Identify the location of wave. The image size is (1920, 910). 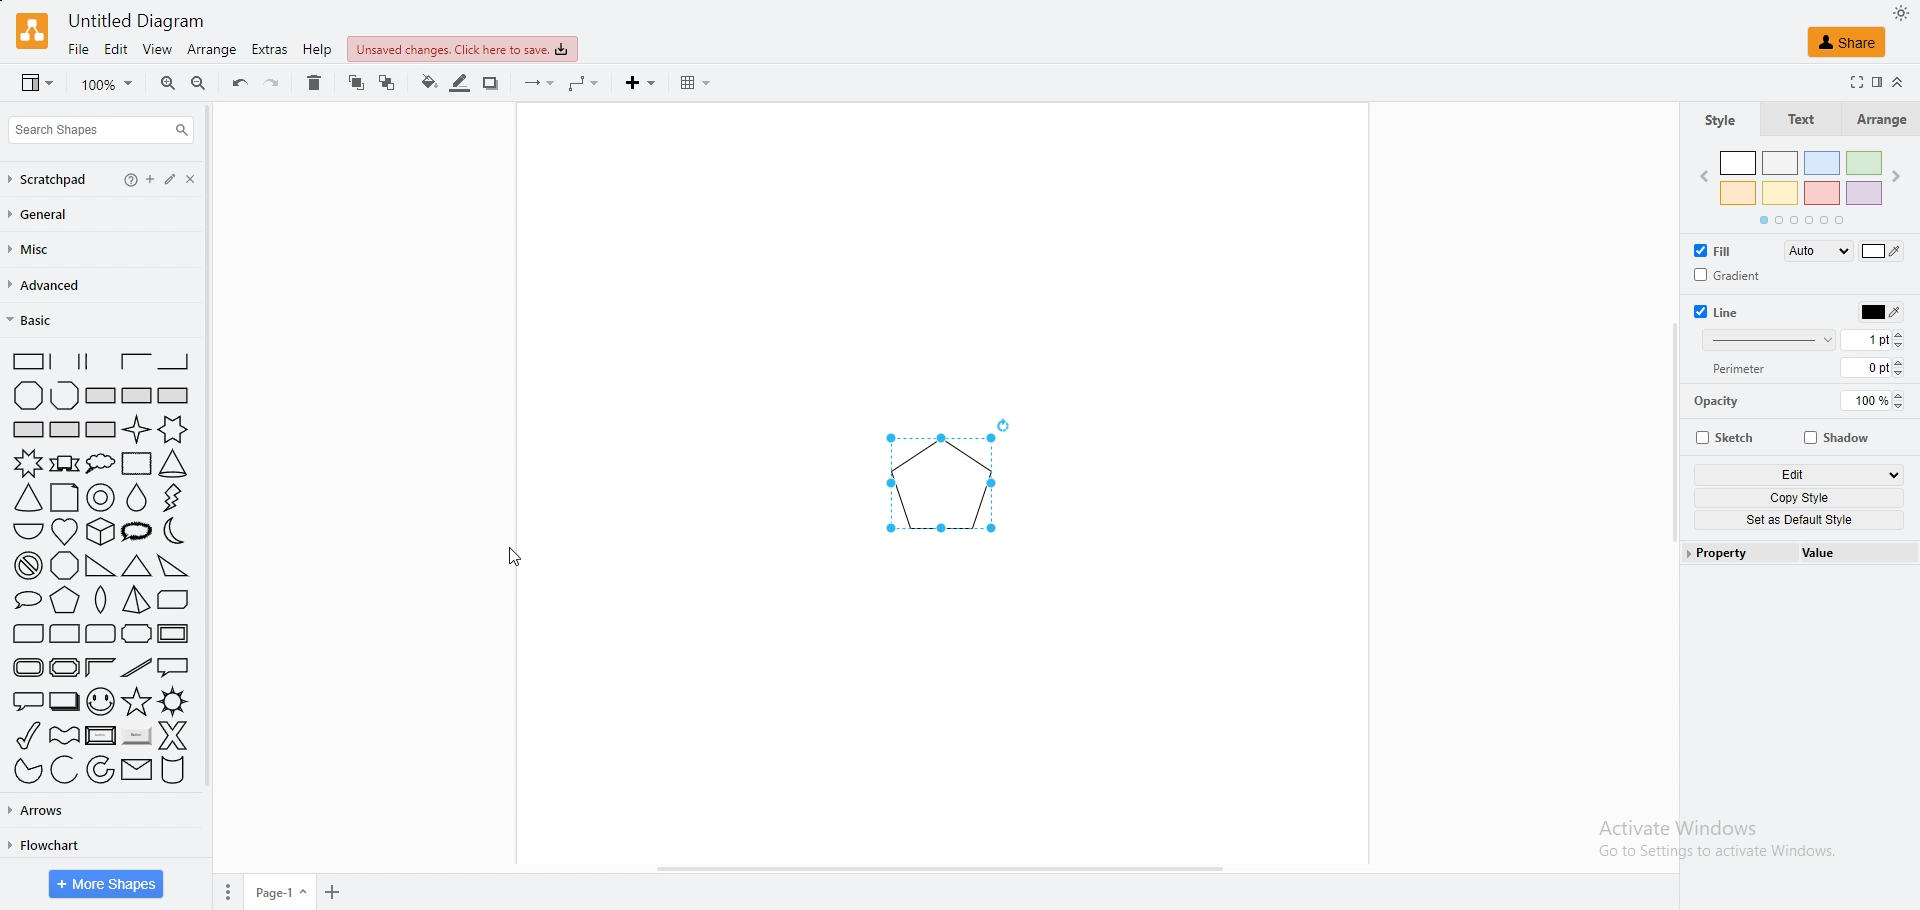
(65, 733).